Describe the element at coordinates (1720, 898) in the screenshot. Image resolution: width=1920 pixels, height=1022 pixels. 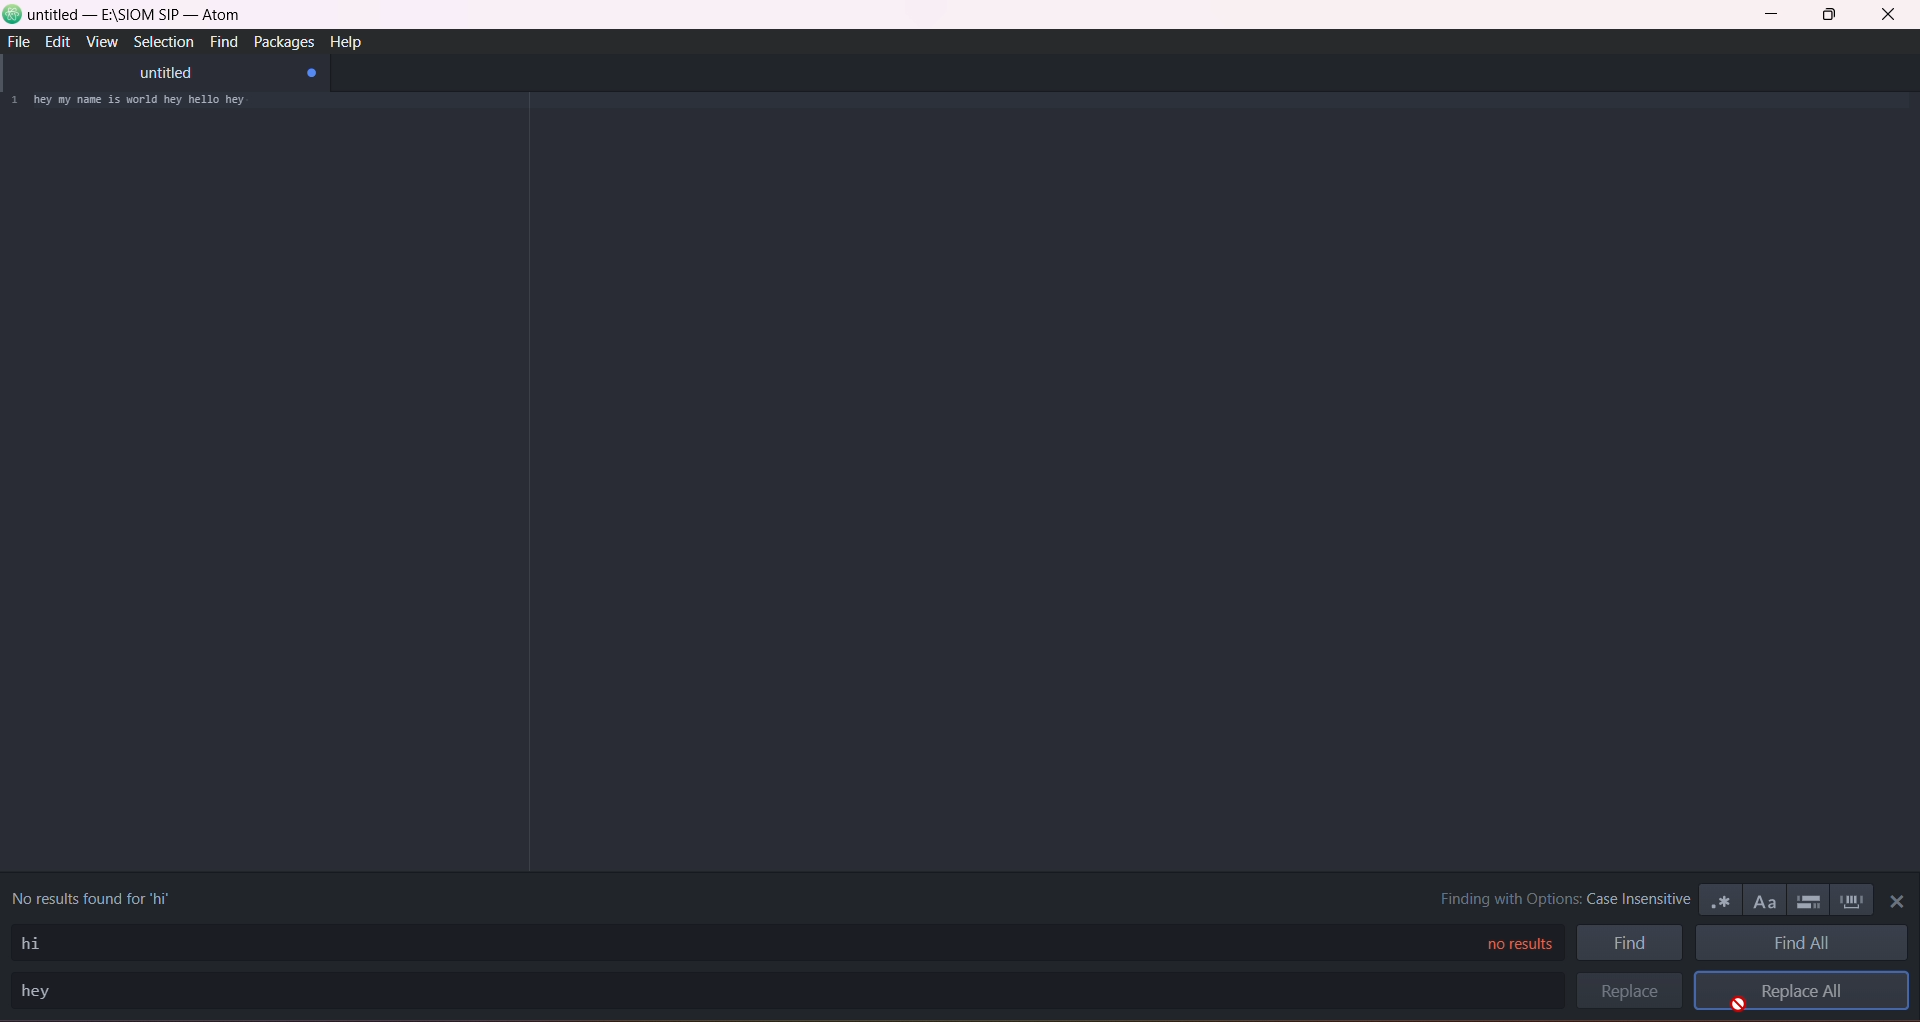
I see `use regex` at that location.